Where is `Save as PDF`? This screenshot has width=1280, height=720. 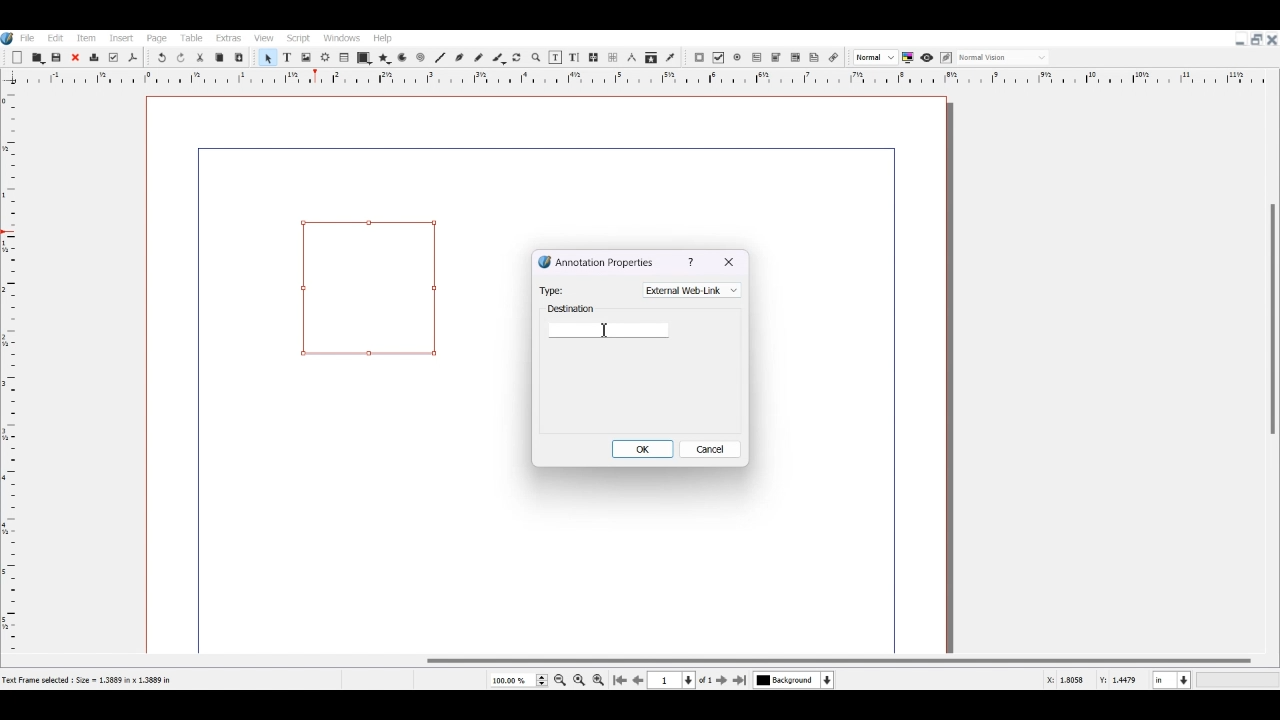
Save as PDF is located at coordinates (133, 58).